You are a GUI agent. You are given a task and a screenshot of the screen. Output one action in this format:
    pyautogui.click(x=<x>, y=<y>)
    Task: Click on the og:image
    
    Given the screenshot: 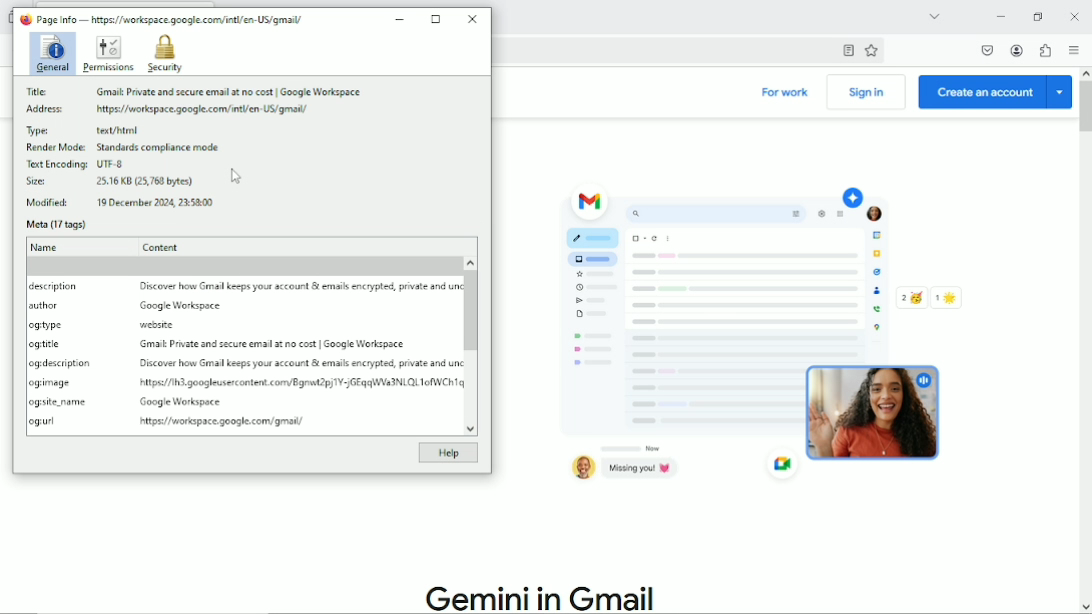 What is the action you would take?
    pyautogui.click(x=51, y=383)
    